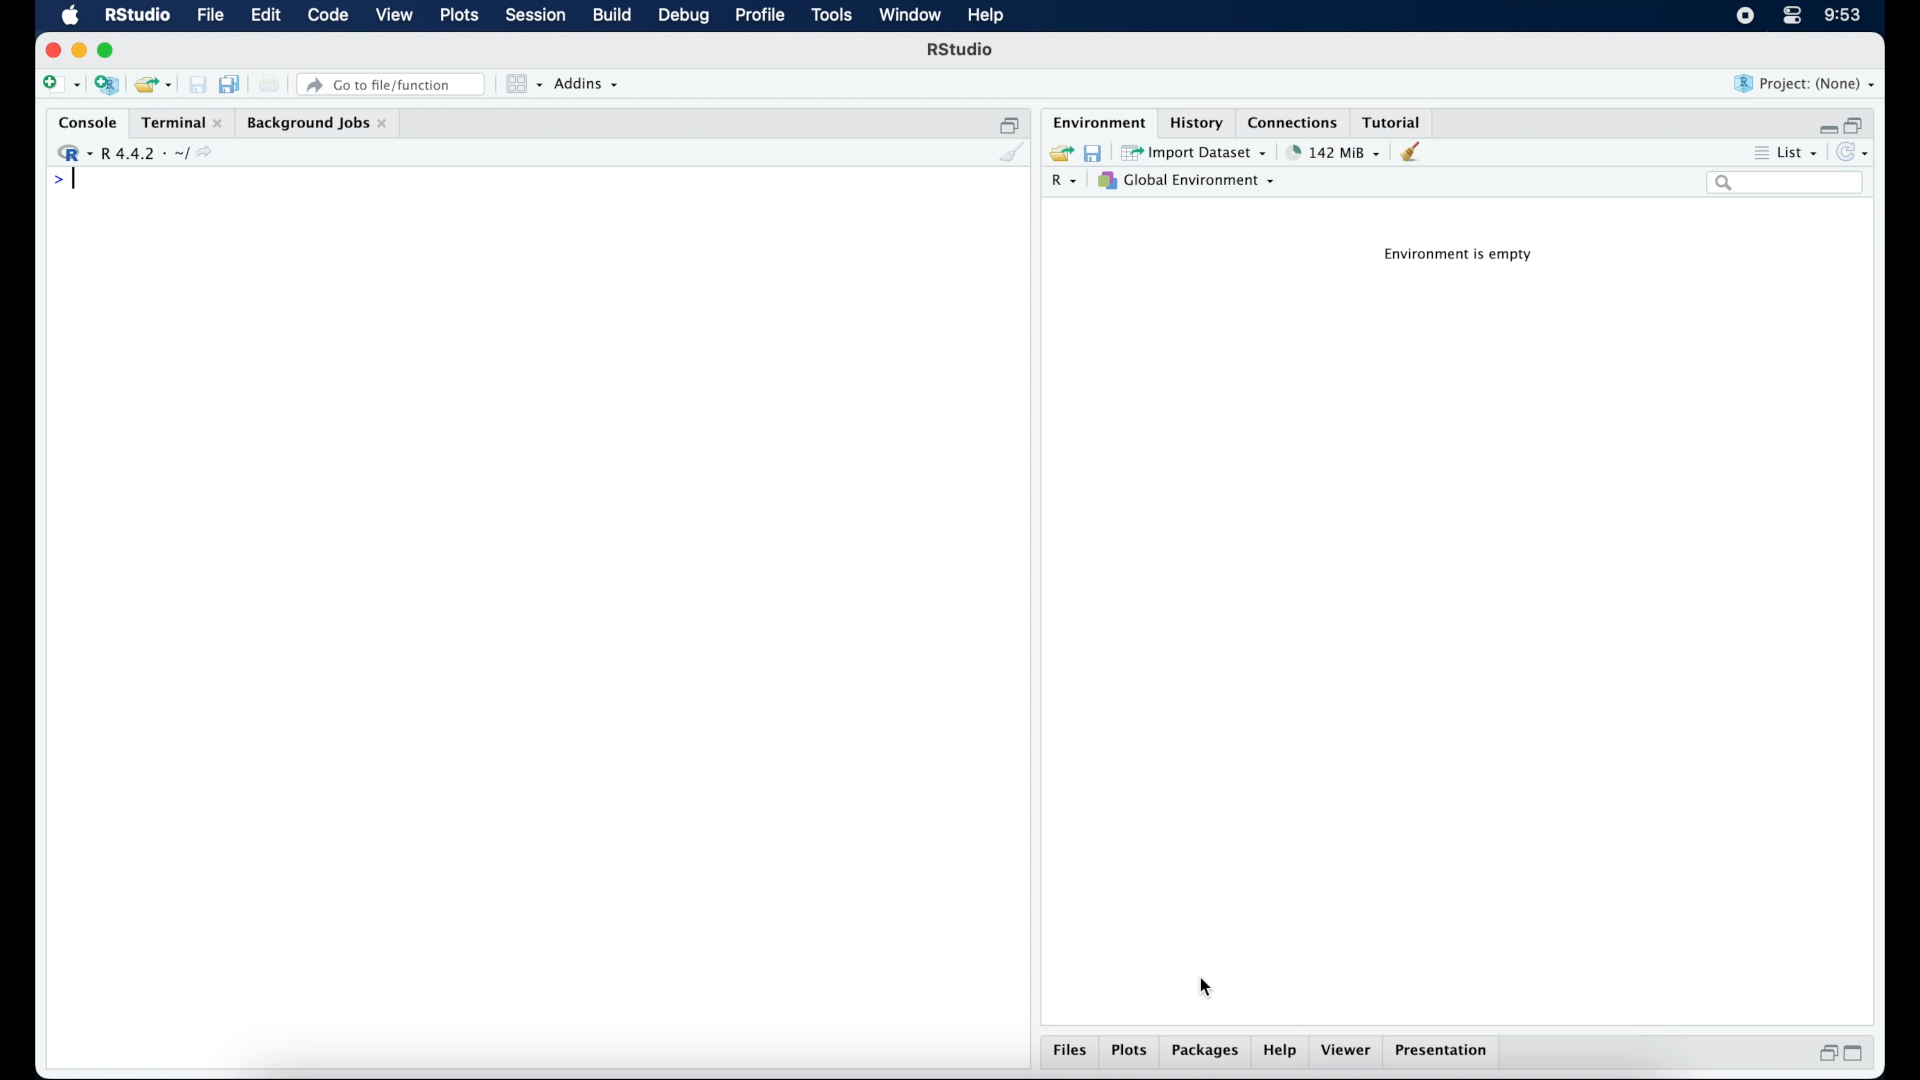 The width and height of the screenshot is (1920, 1080). Describe the element at coordinates (536, 16) in the screenshot. I see `session` at that location.